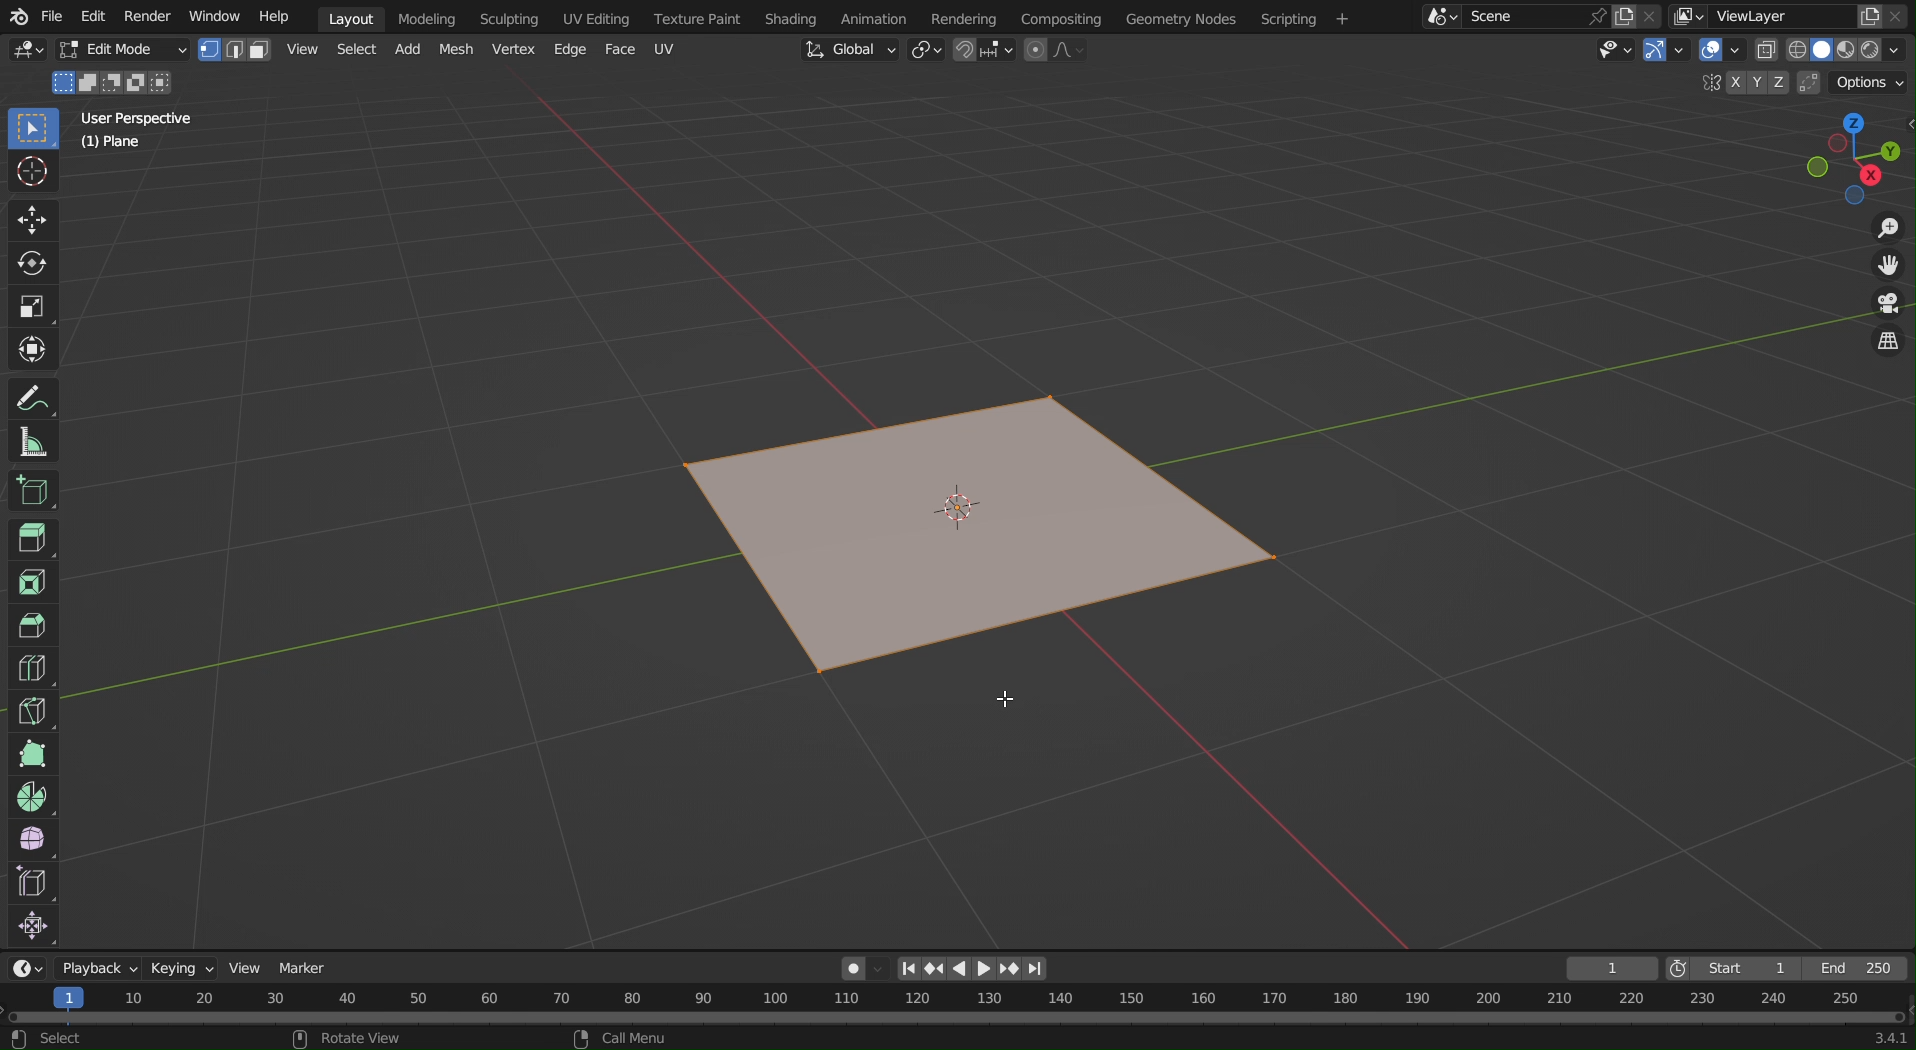  What do you see at coordinates (593, 16) in the screenshot?
I see `UV Editing` at bounding box center [593, 16].